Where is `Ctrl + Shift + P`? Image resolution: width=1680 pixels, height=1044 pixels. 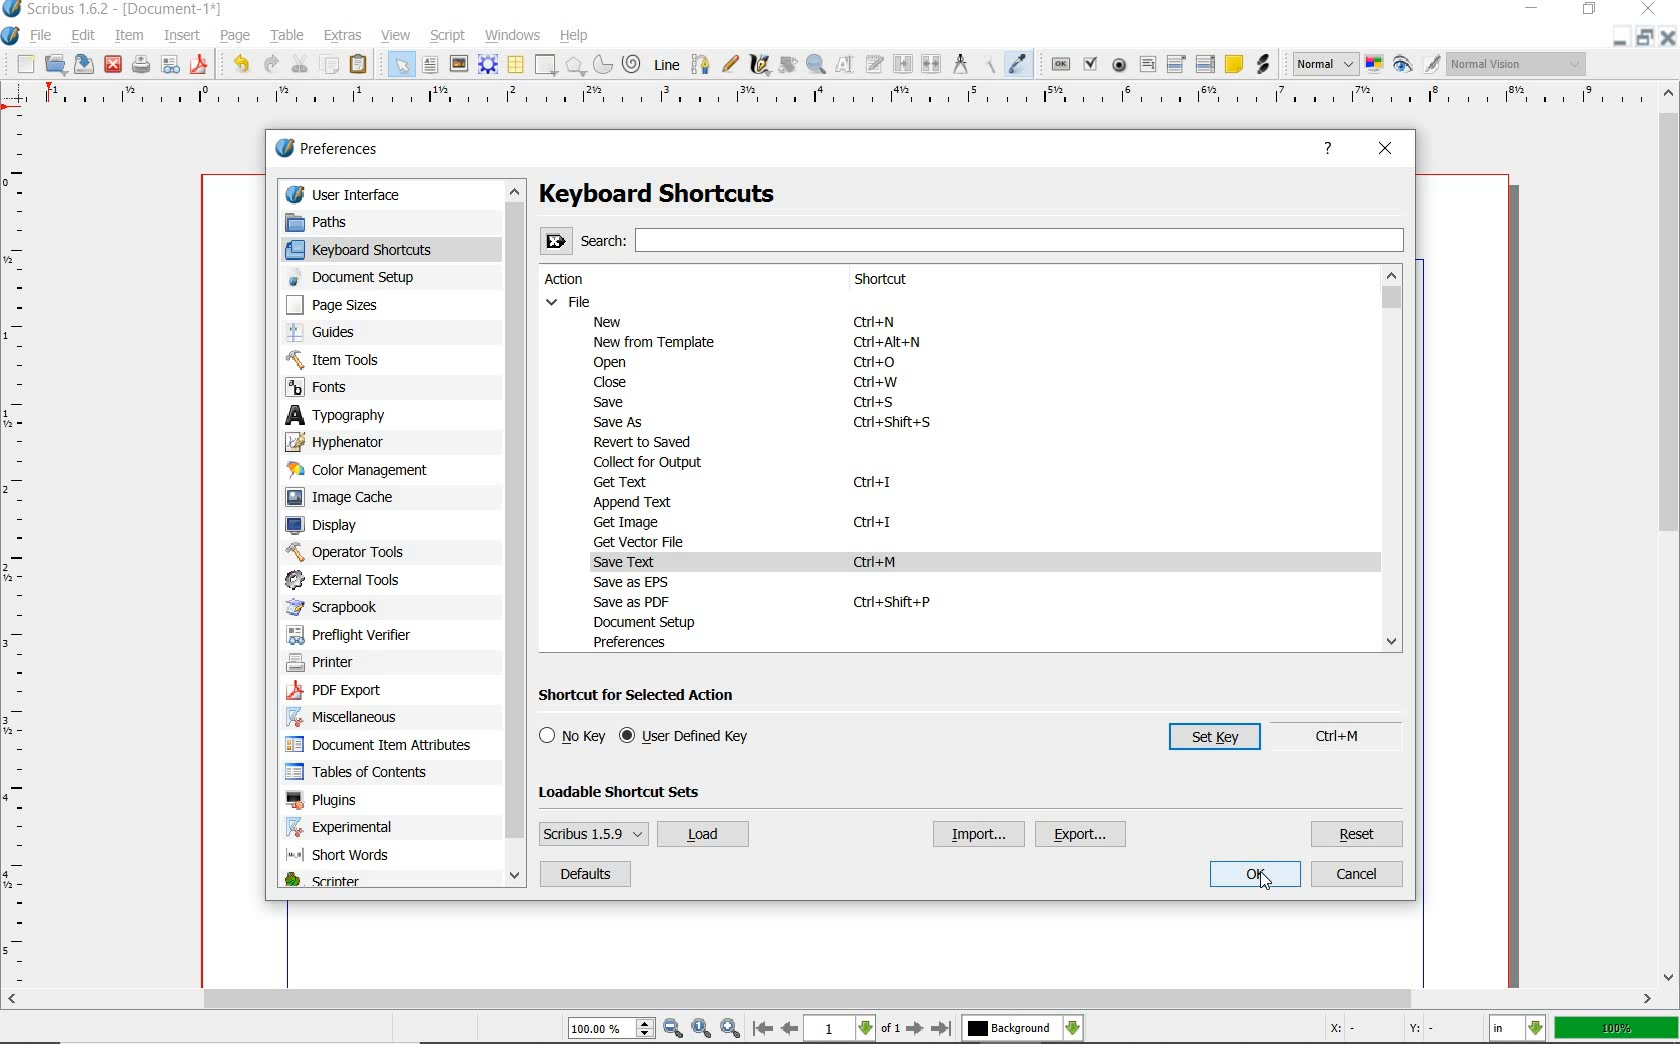
Ctrl + Shift + P is located at coordinates (891, 601).